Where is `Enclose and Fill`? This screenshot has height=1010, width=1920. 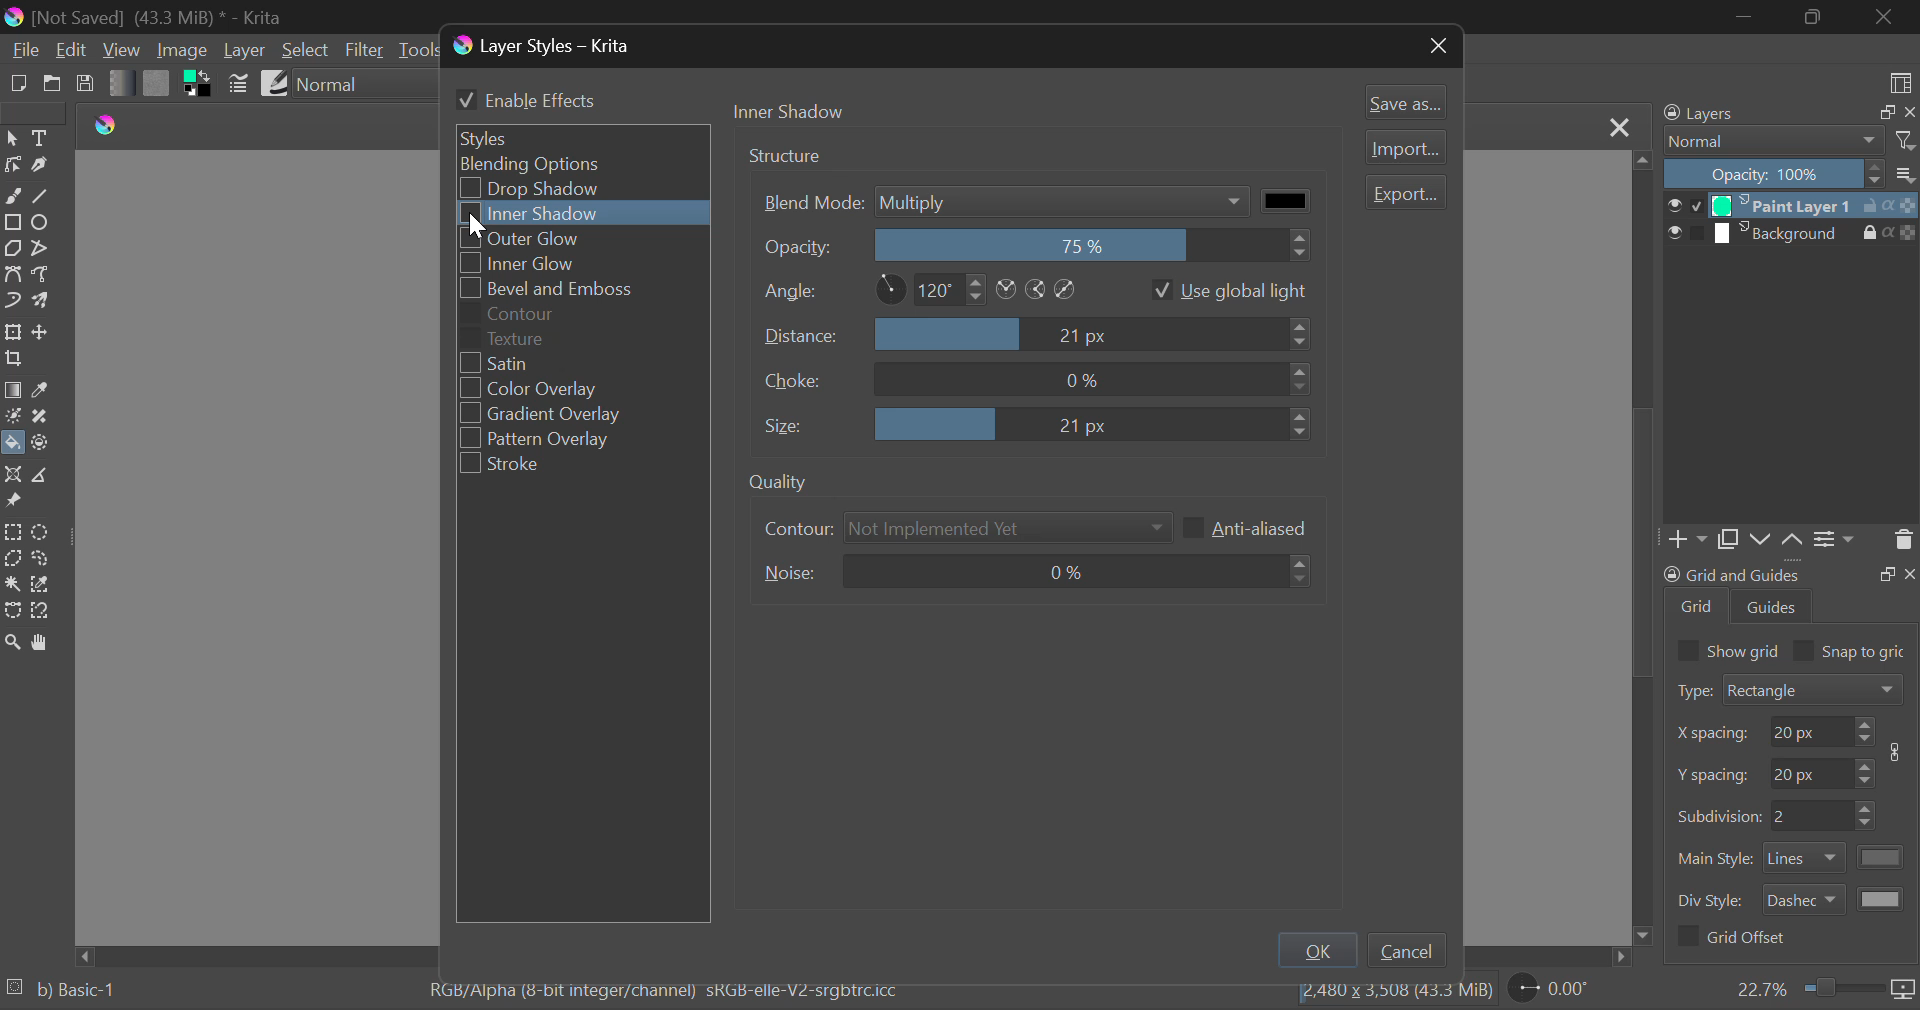
Enclose and Fill is located at coordinates (43, 444).